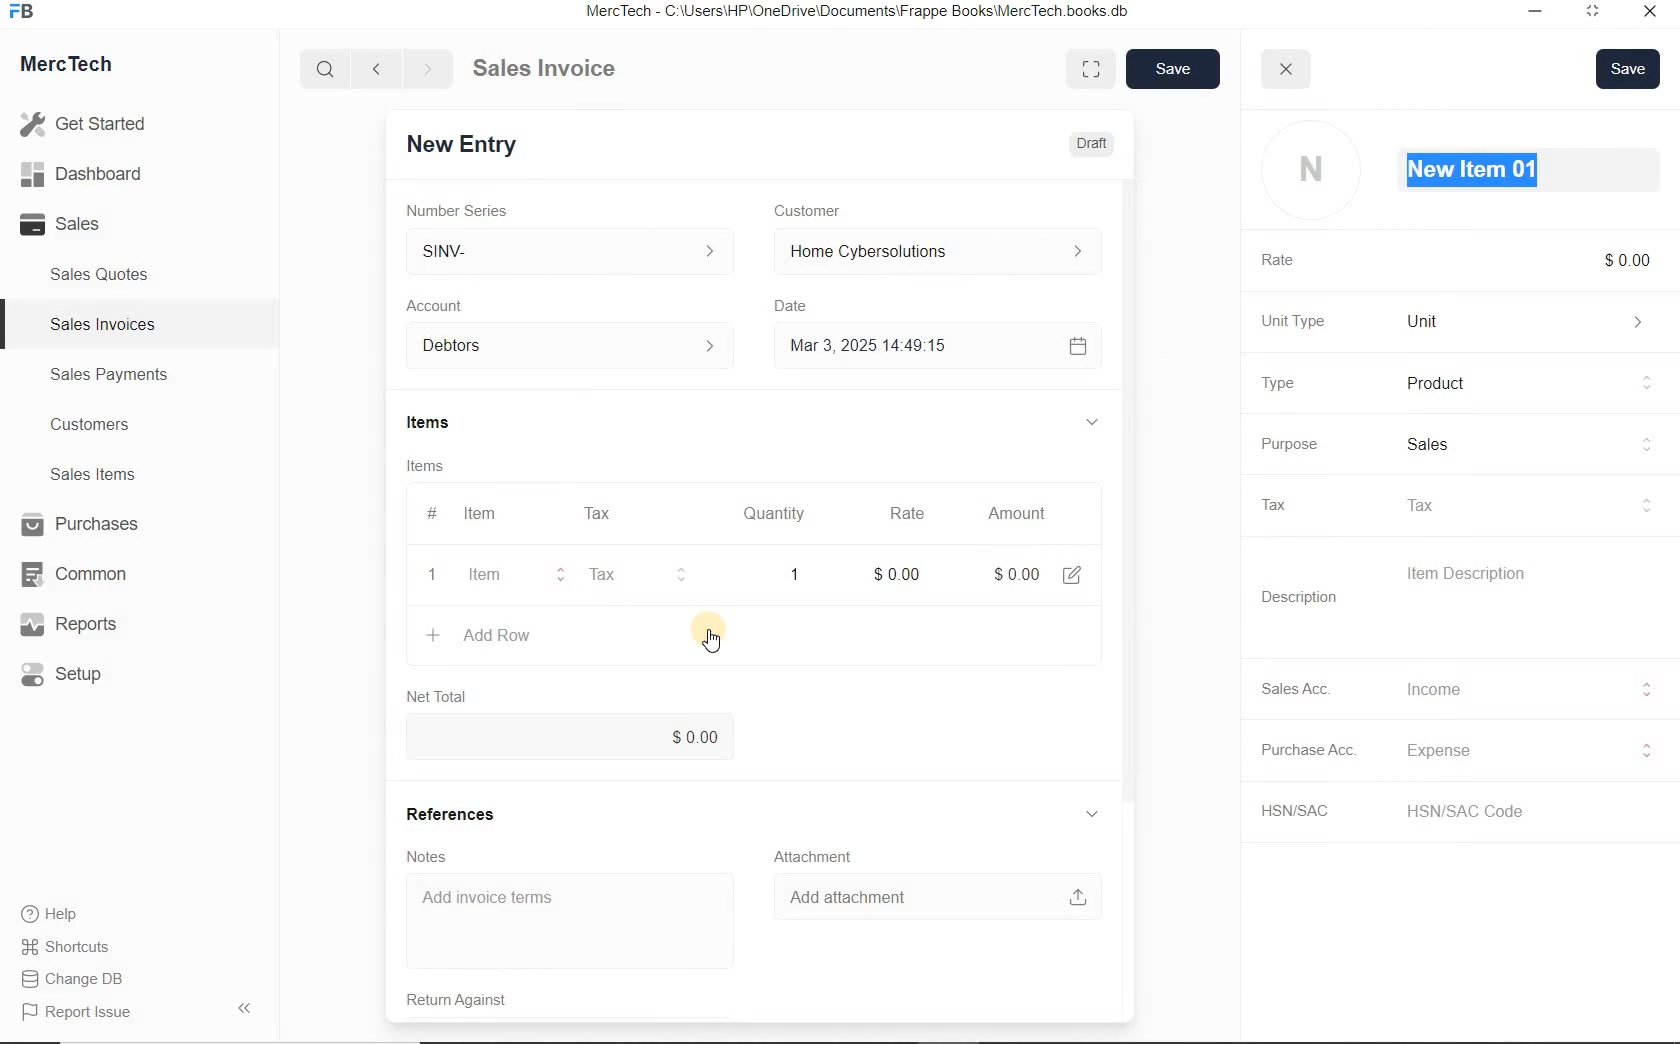 This screenshot has height=1044, width=1680. Describe the element at coordinates (469, 208) in the screenshot. I see `Number Series` at that location.